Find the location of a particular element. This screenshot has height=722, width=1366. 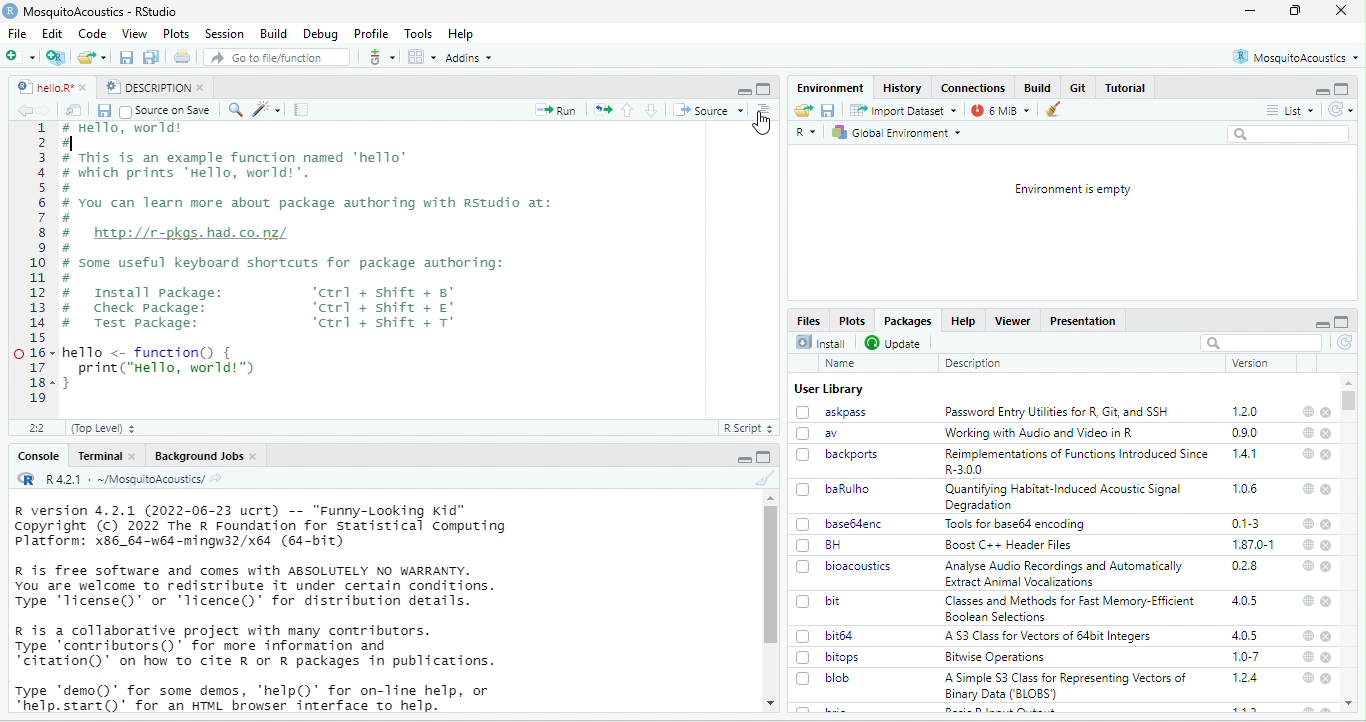

Tools is located at coordinates (419, 34).